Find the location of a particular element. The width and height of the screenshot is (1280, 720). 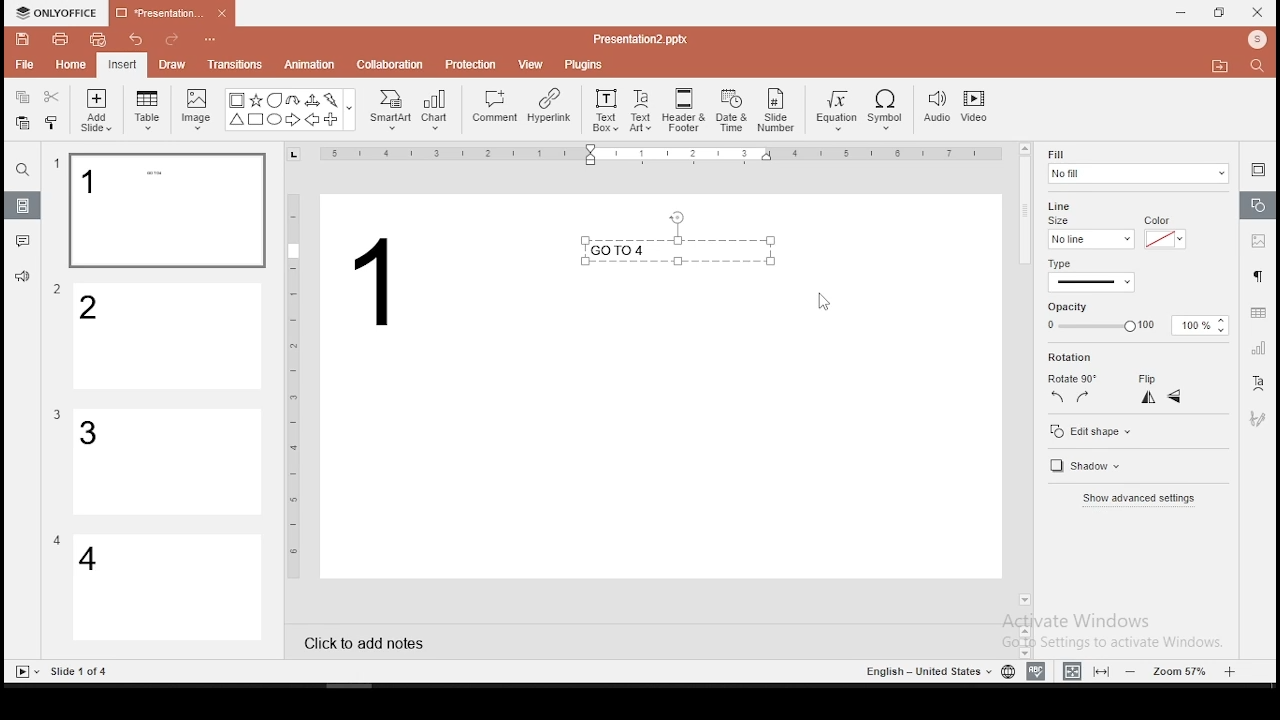

slide 4 is located at coordinates (168, 589).